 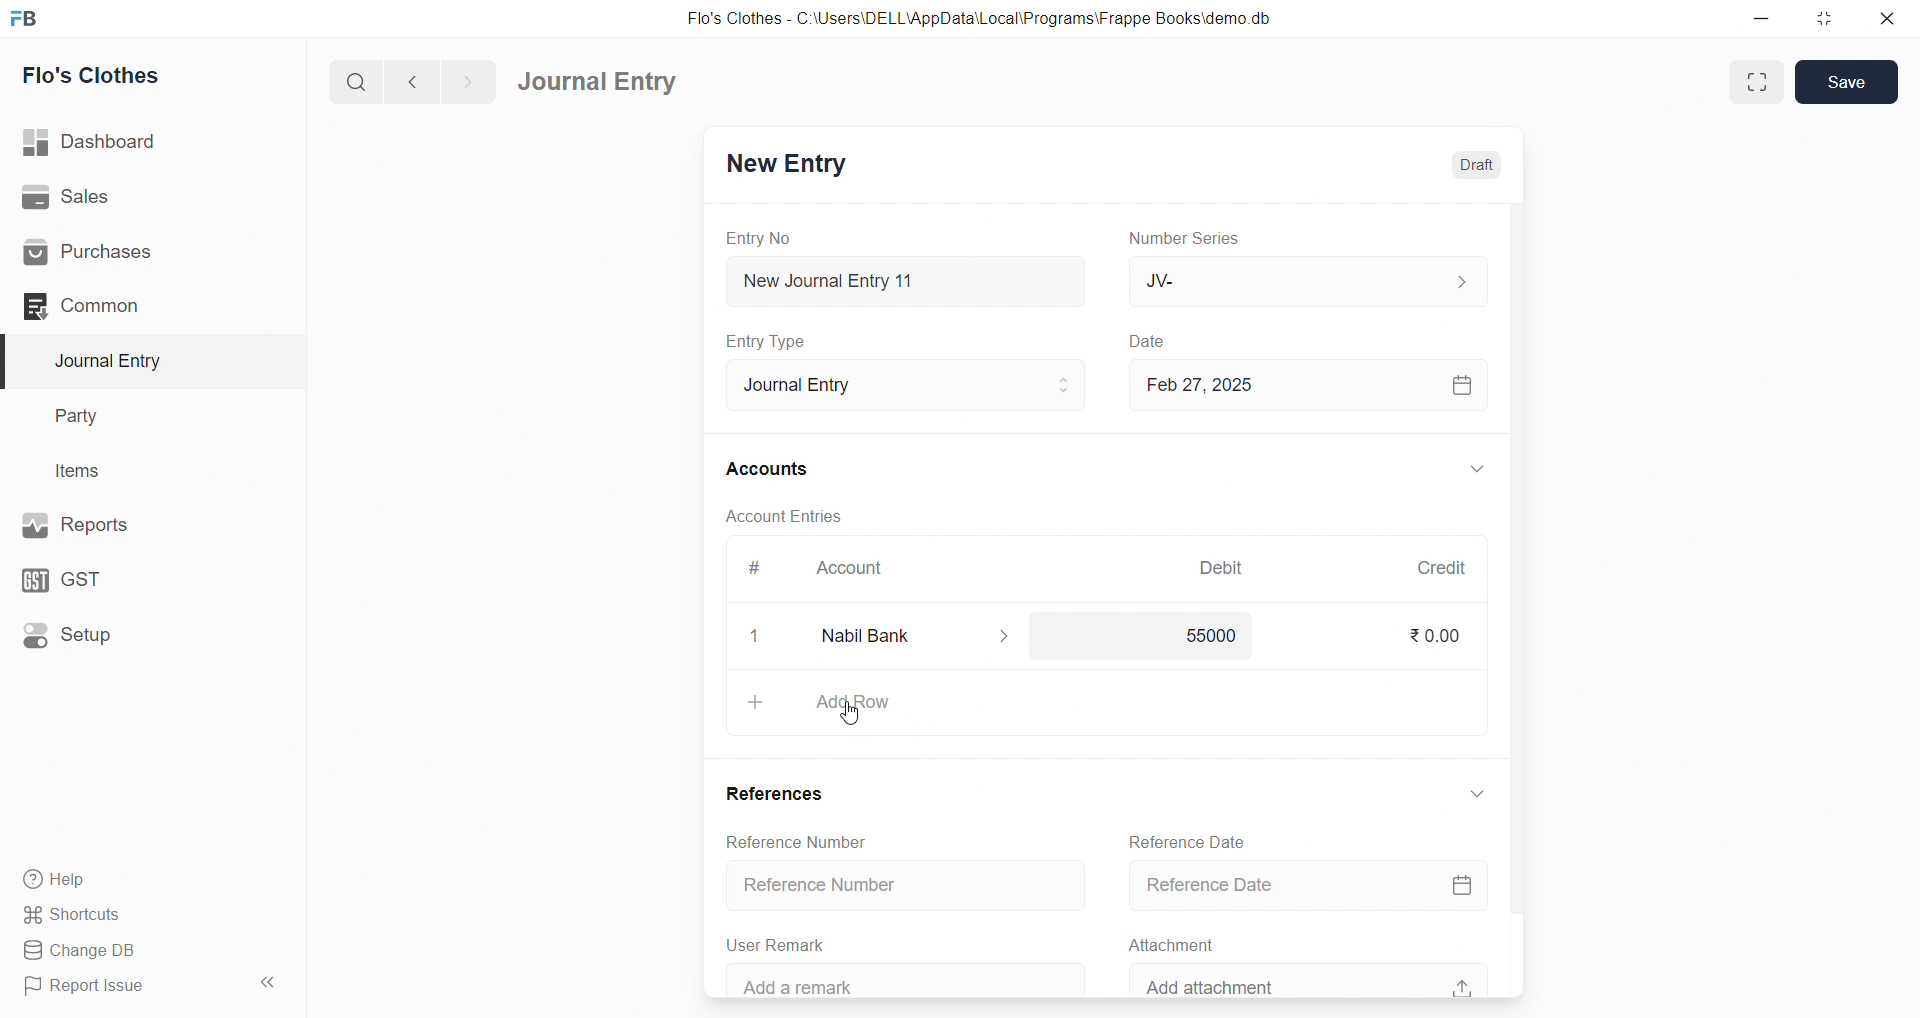 What do you see at coordinates (793, 843) in the screenshot?
I see `Reference Number` at bounding box center [793, 843].